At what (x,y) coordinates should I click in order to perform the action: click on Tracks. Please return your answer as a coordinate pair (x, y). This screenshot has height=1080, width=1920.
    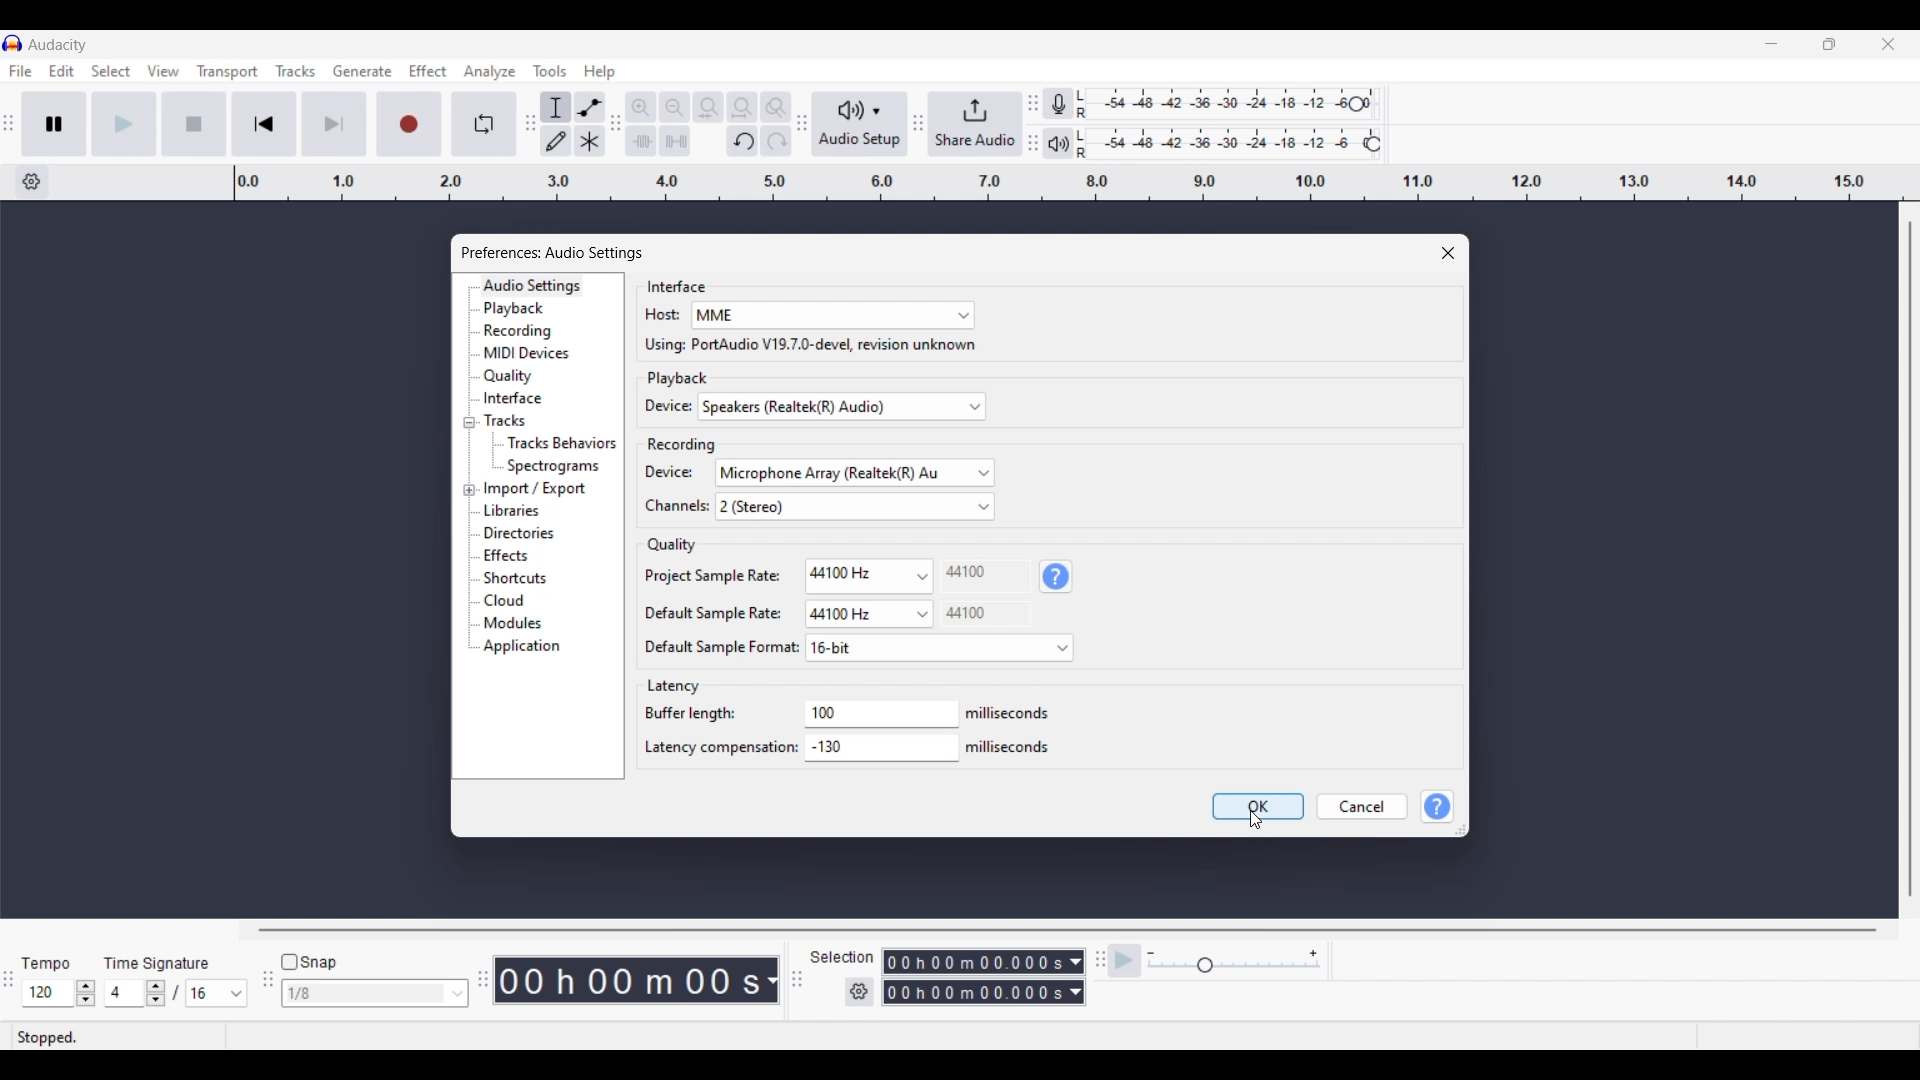
    Looking at the image, I should click on (531, 420).